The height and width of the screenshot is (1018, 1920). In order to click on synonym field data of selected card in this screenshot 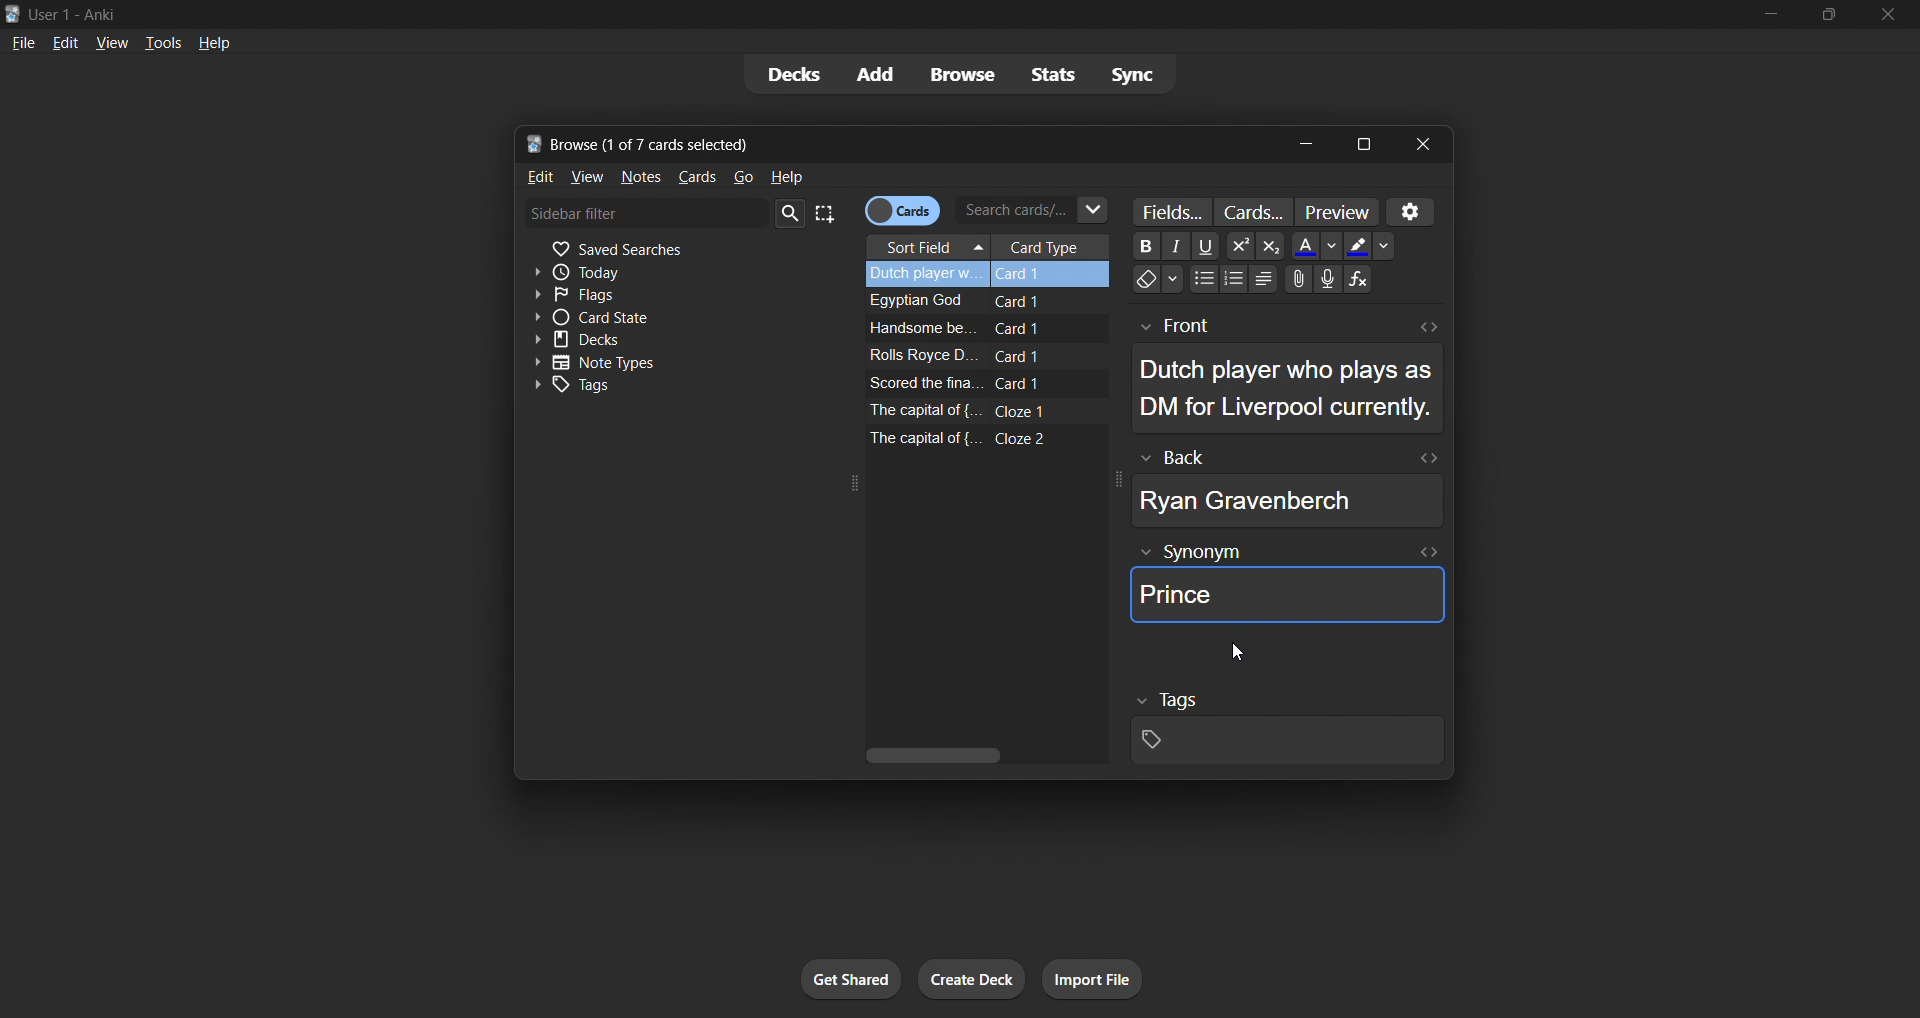, I will do `click(1288, 582)`.